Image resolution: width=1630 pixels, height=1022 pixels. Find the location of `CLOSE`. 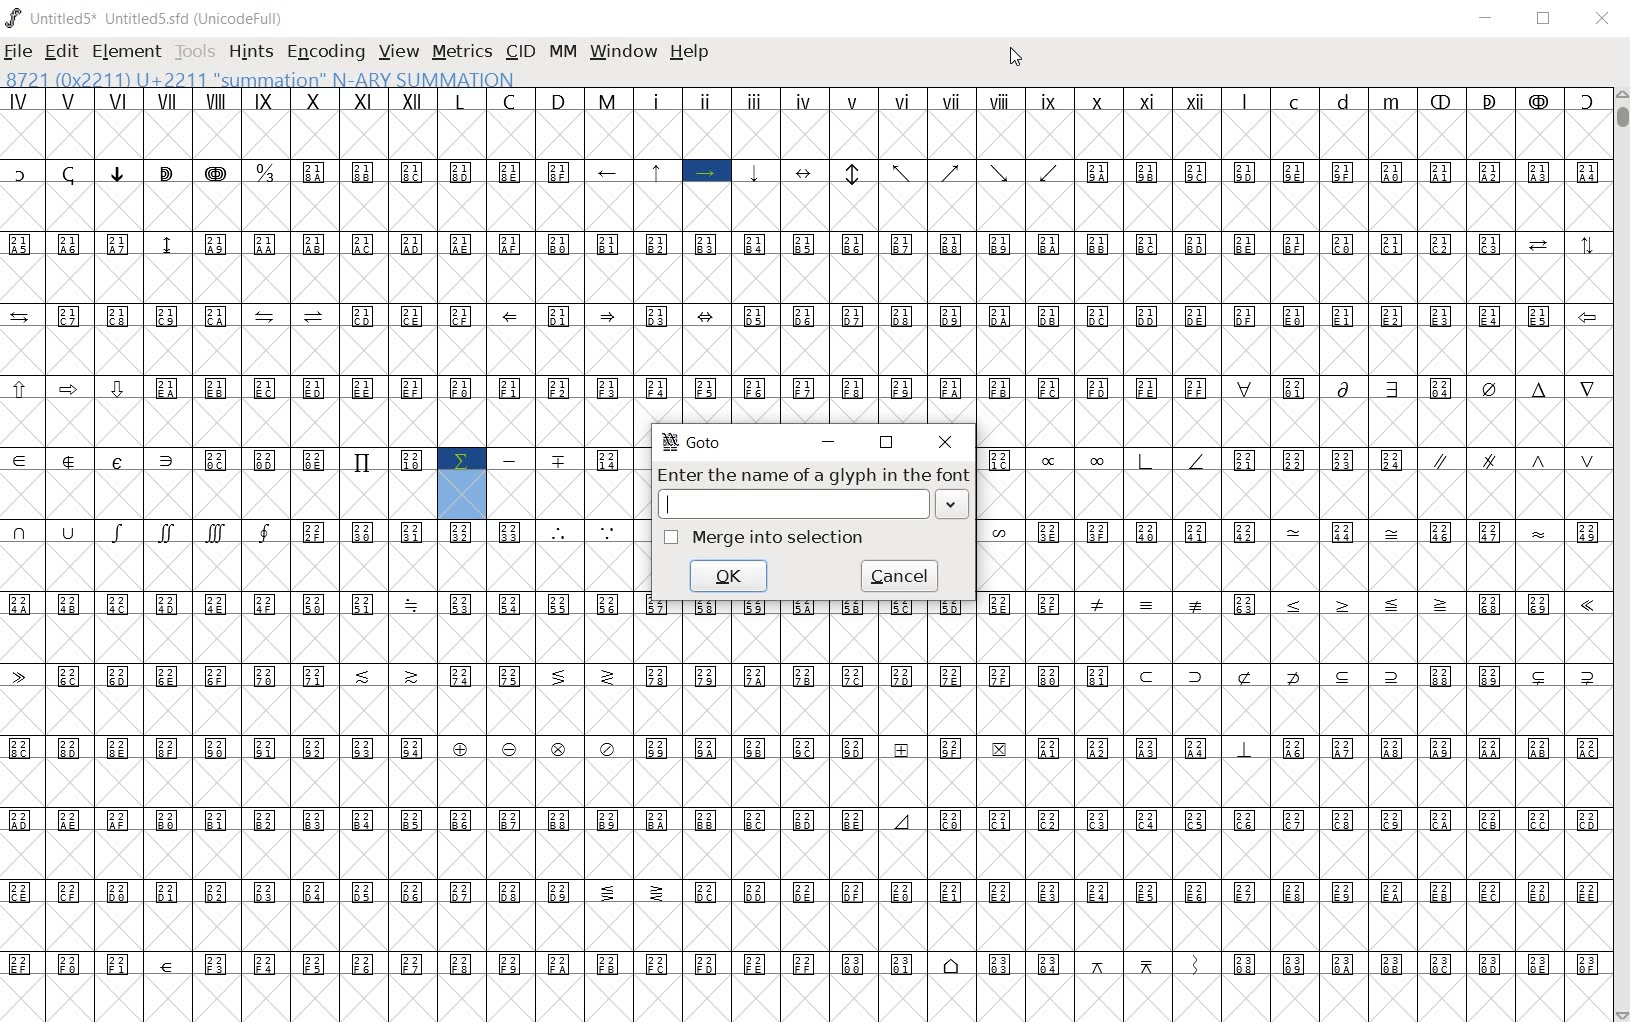

CLOSE is located at coordinates (1602, 21).